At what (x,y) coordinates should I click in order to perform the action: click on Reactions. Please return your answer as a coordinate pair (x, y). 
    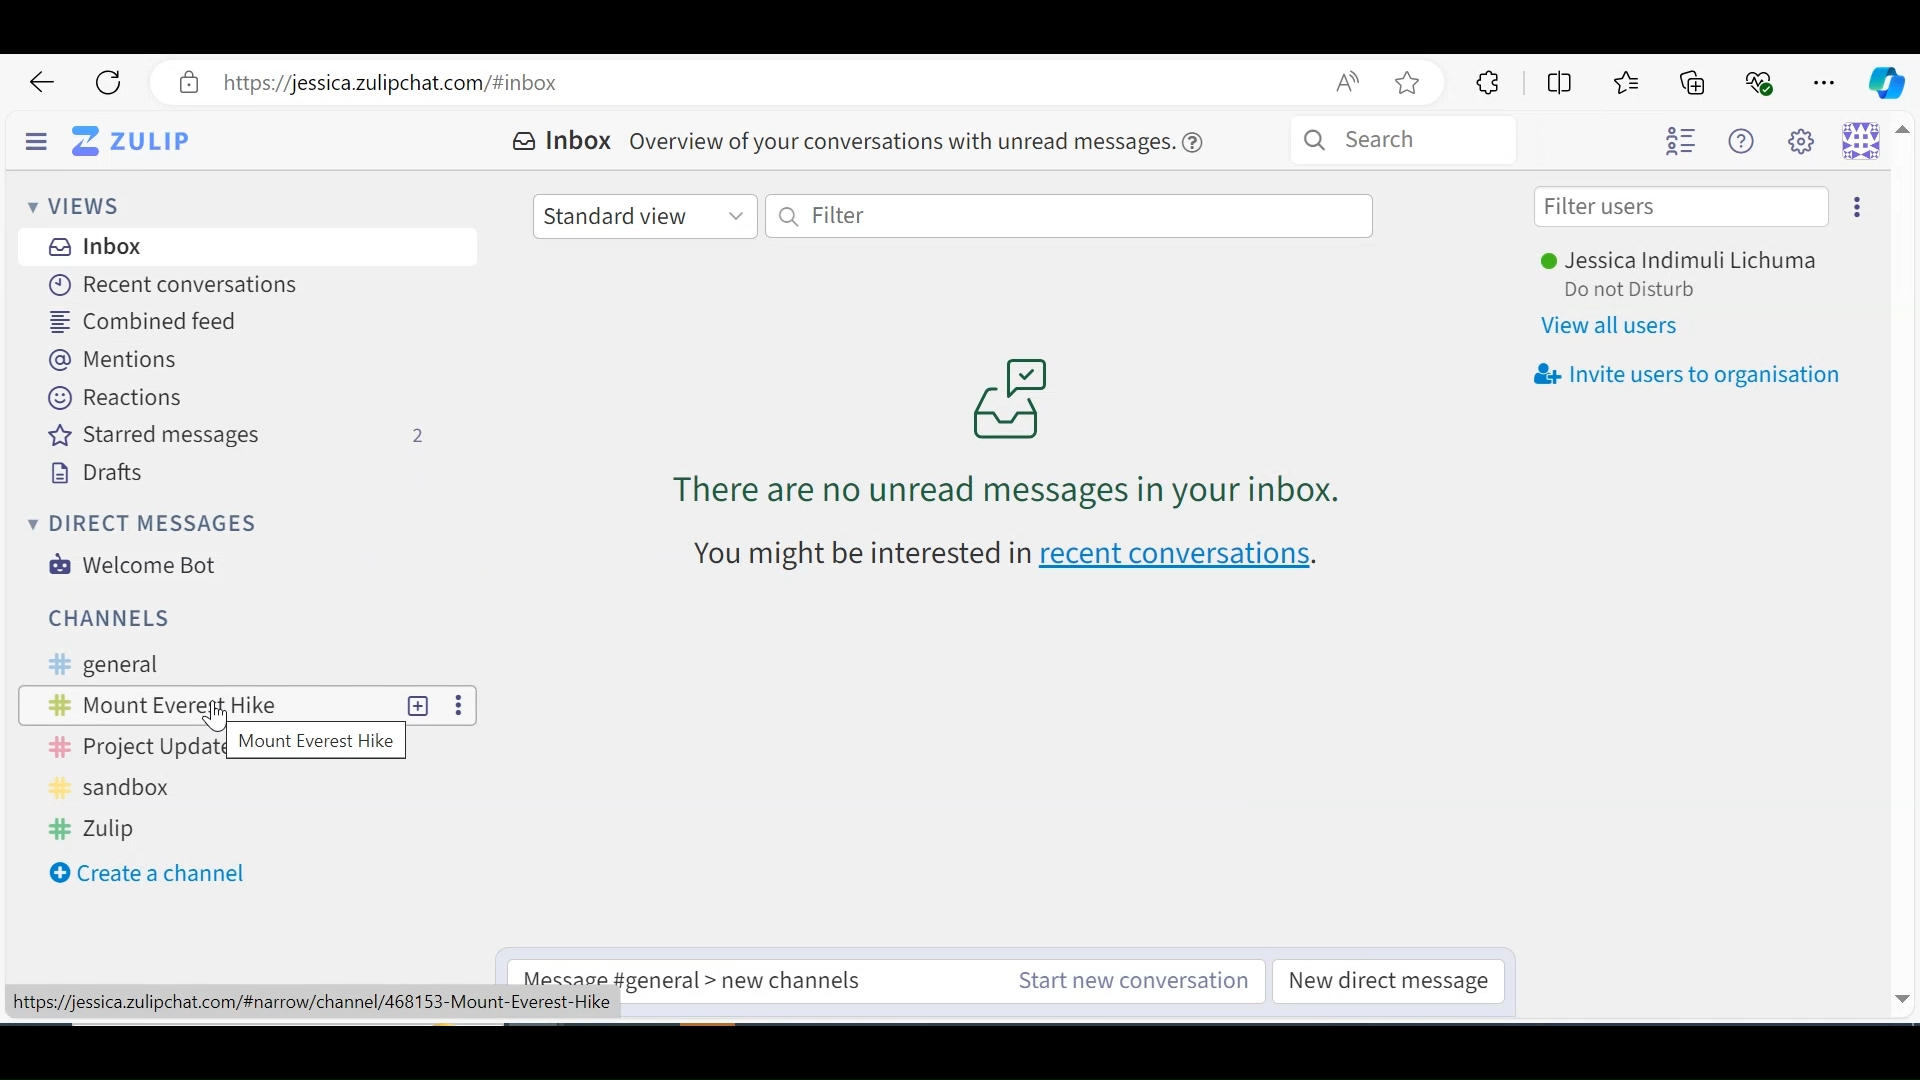
    Looking at the image, I should click on (118, 397).